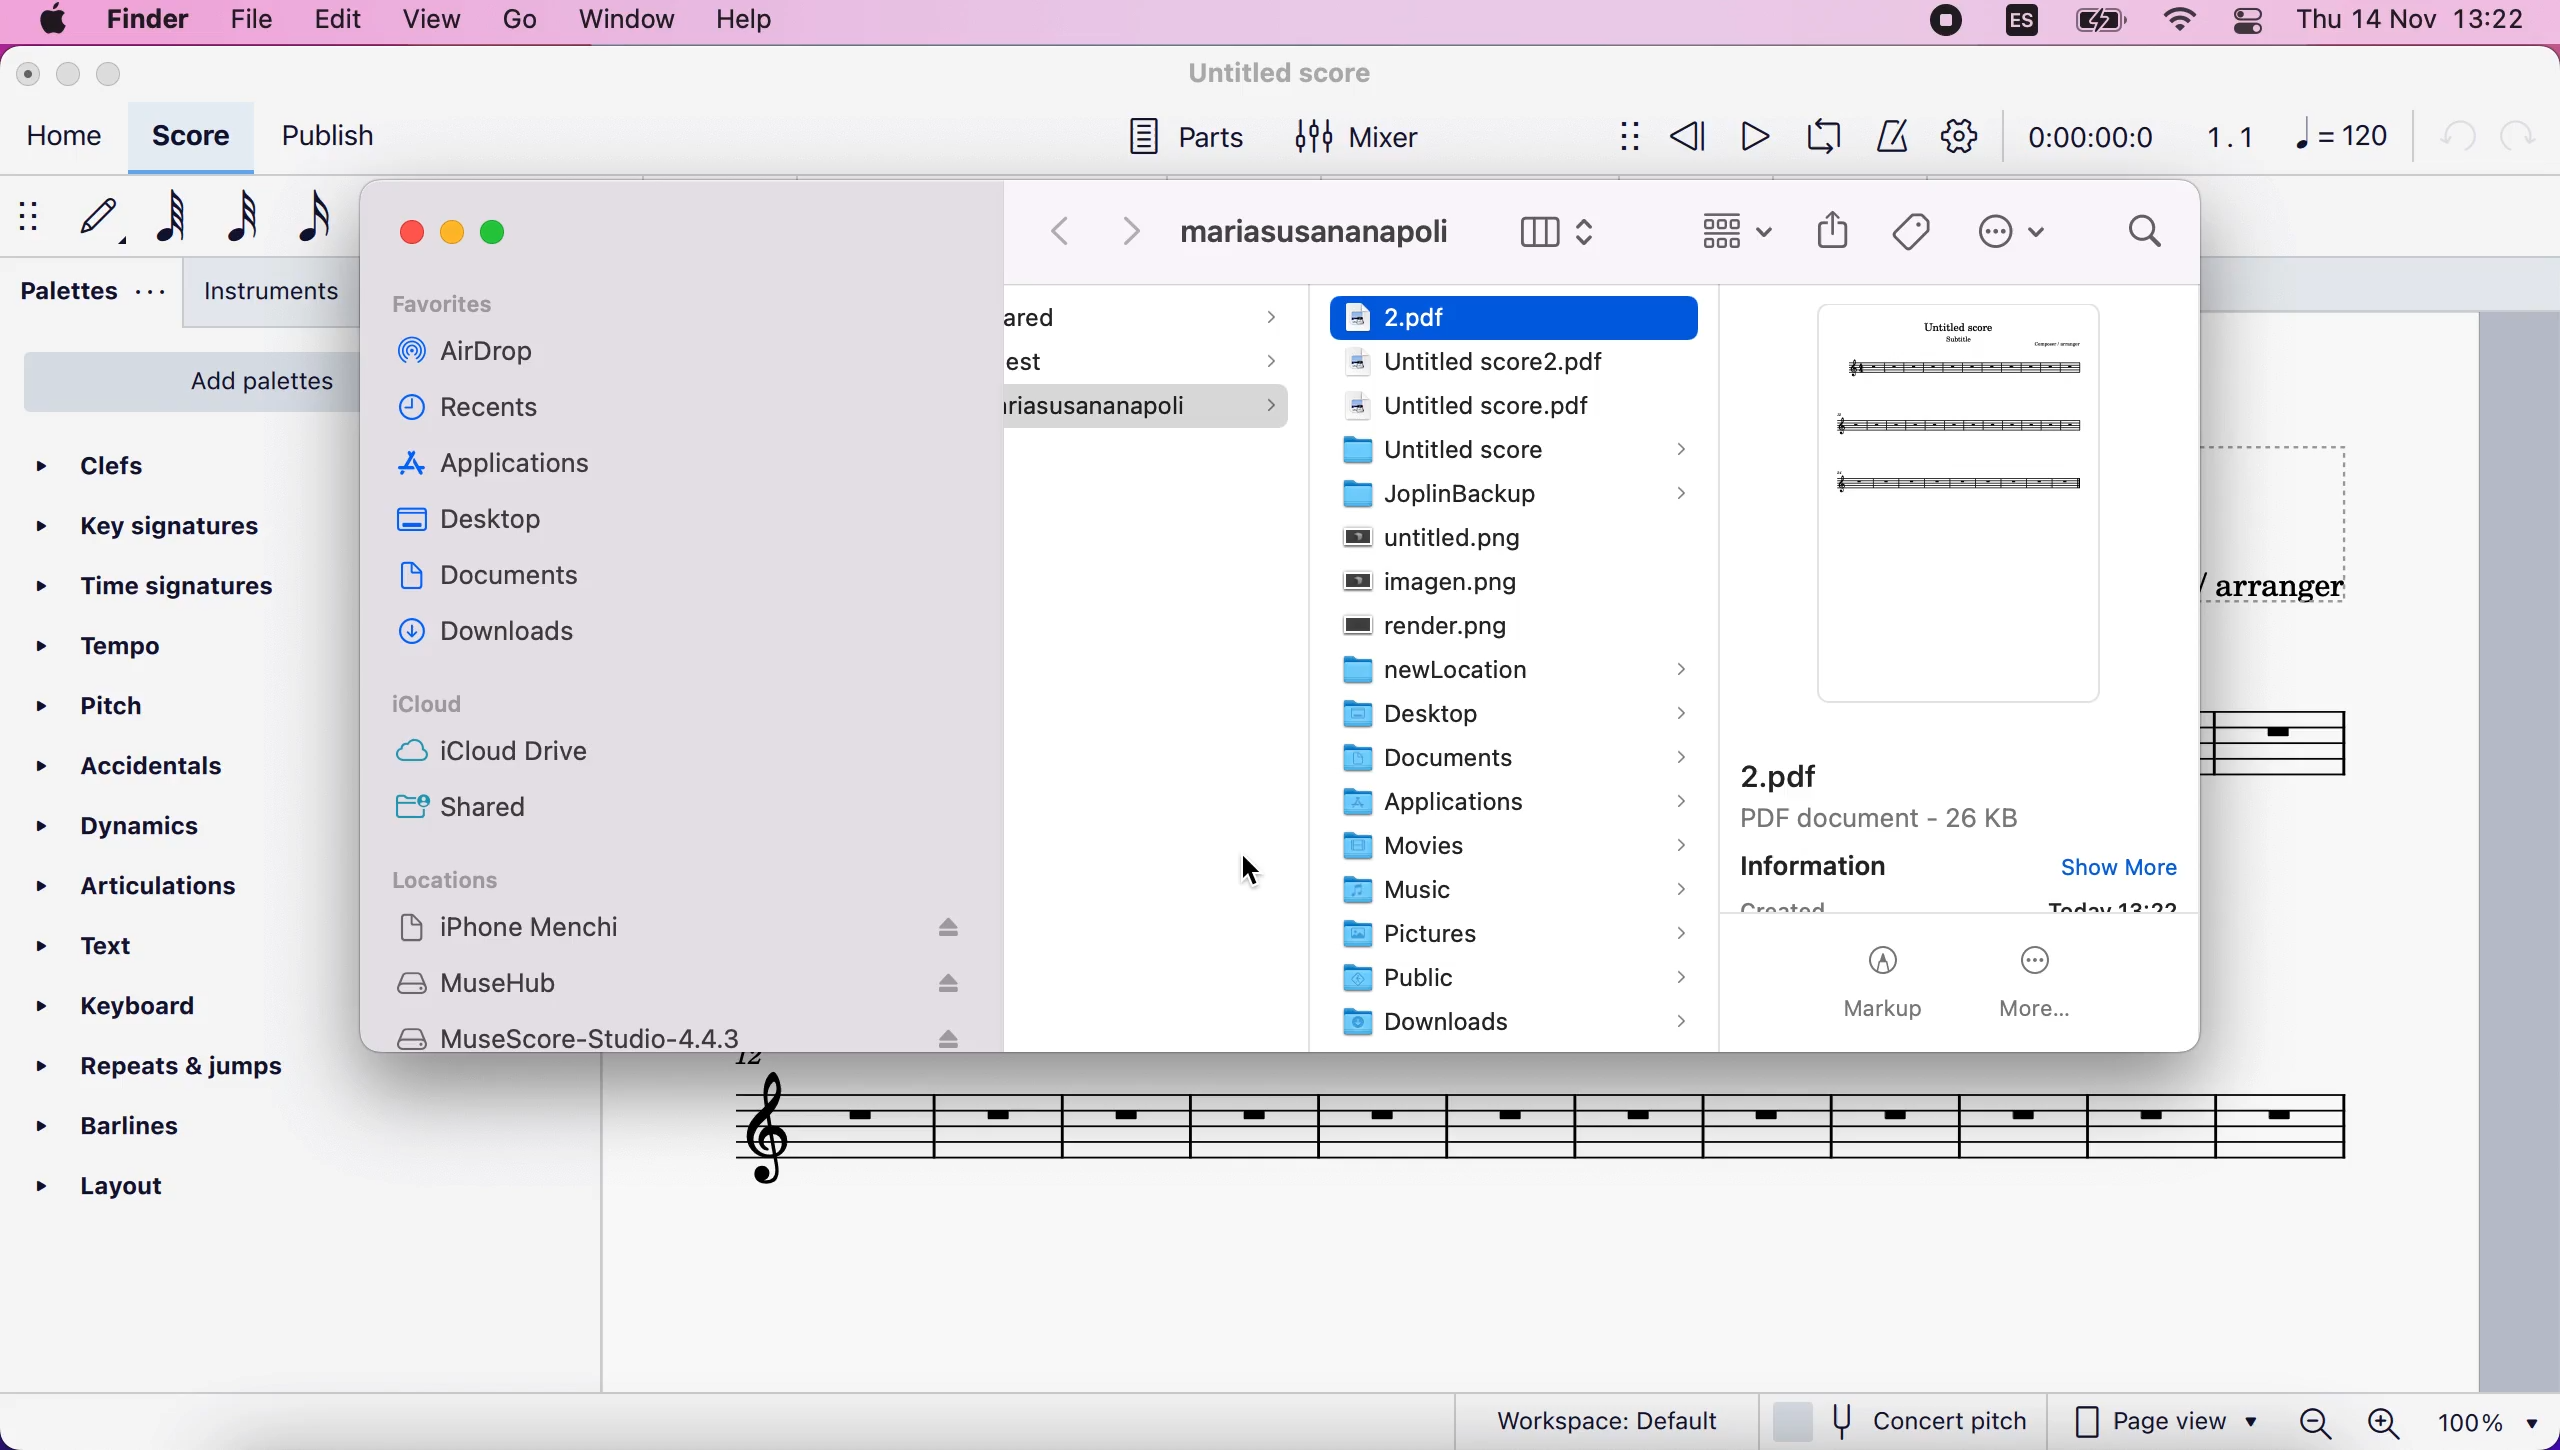 The width and height of the screenshot is (2560, 1450). What do you see at coordinates (1481, 406) in the screenshot?
I see `= Untitled score.pdf` at bounding box center [1481, 406].